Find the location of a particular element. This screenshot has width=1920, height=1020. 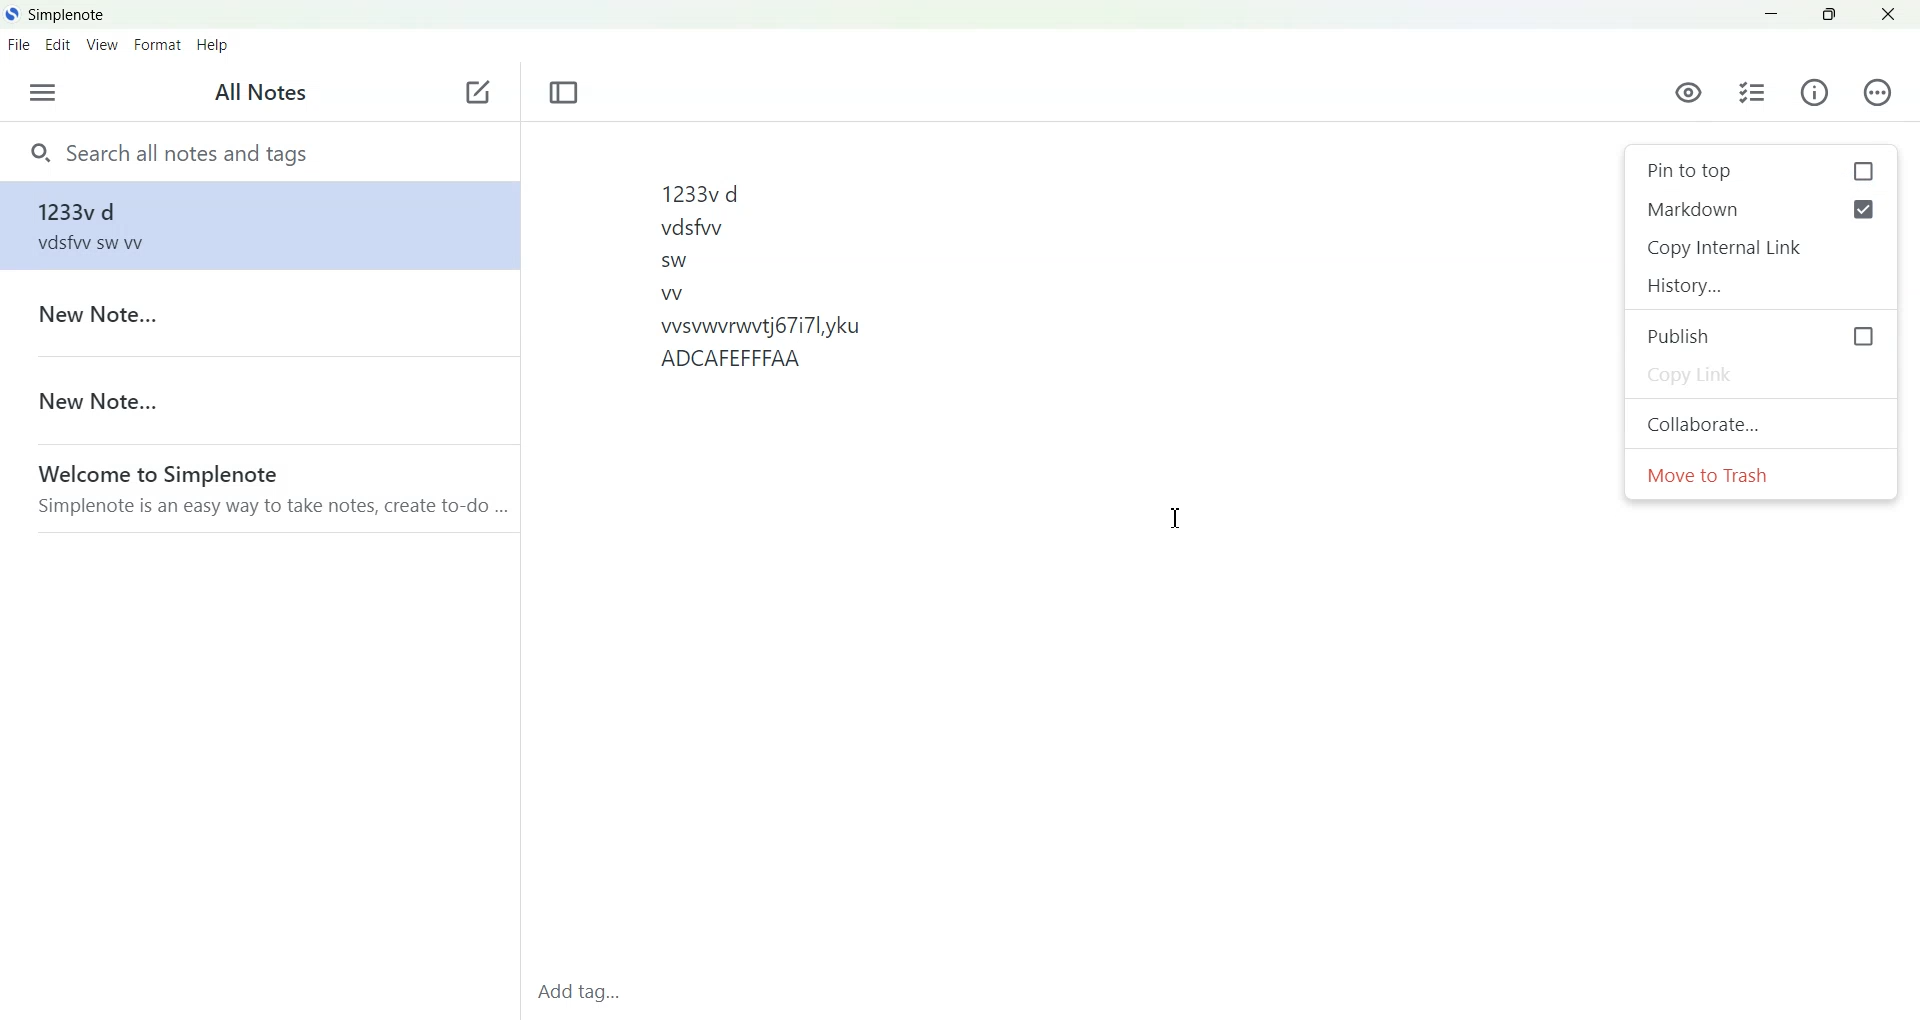

All Notes is located at coordinates (255, 94).